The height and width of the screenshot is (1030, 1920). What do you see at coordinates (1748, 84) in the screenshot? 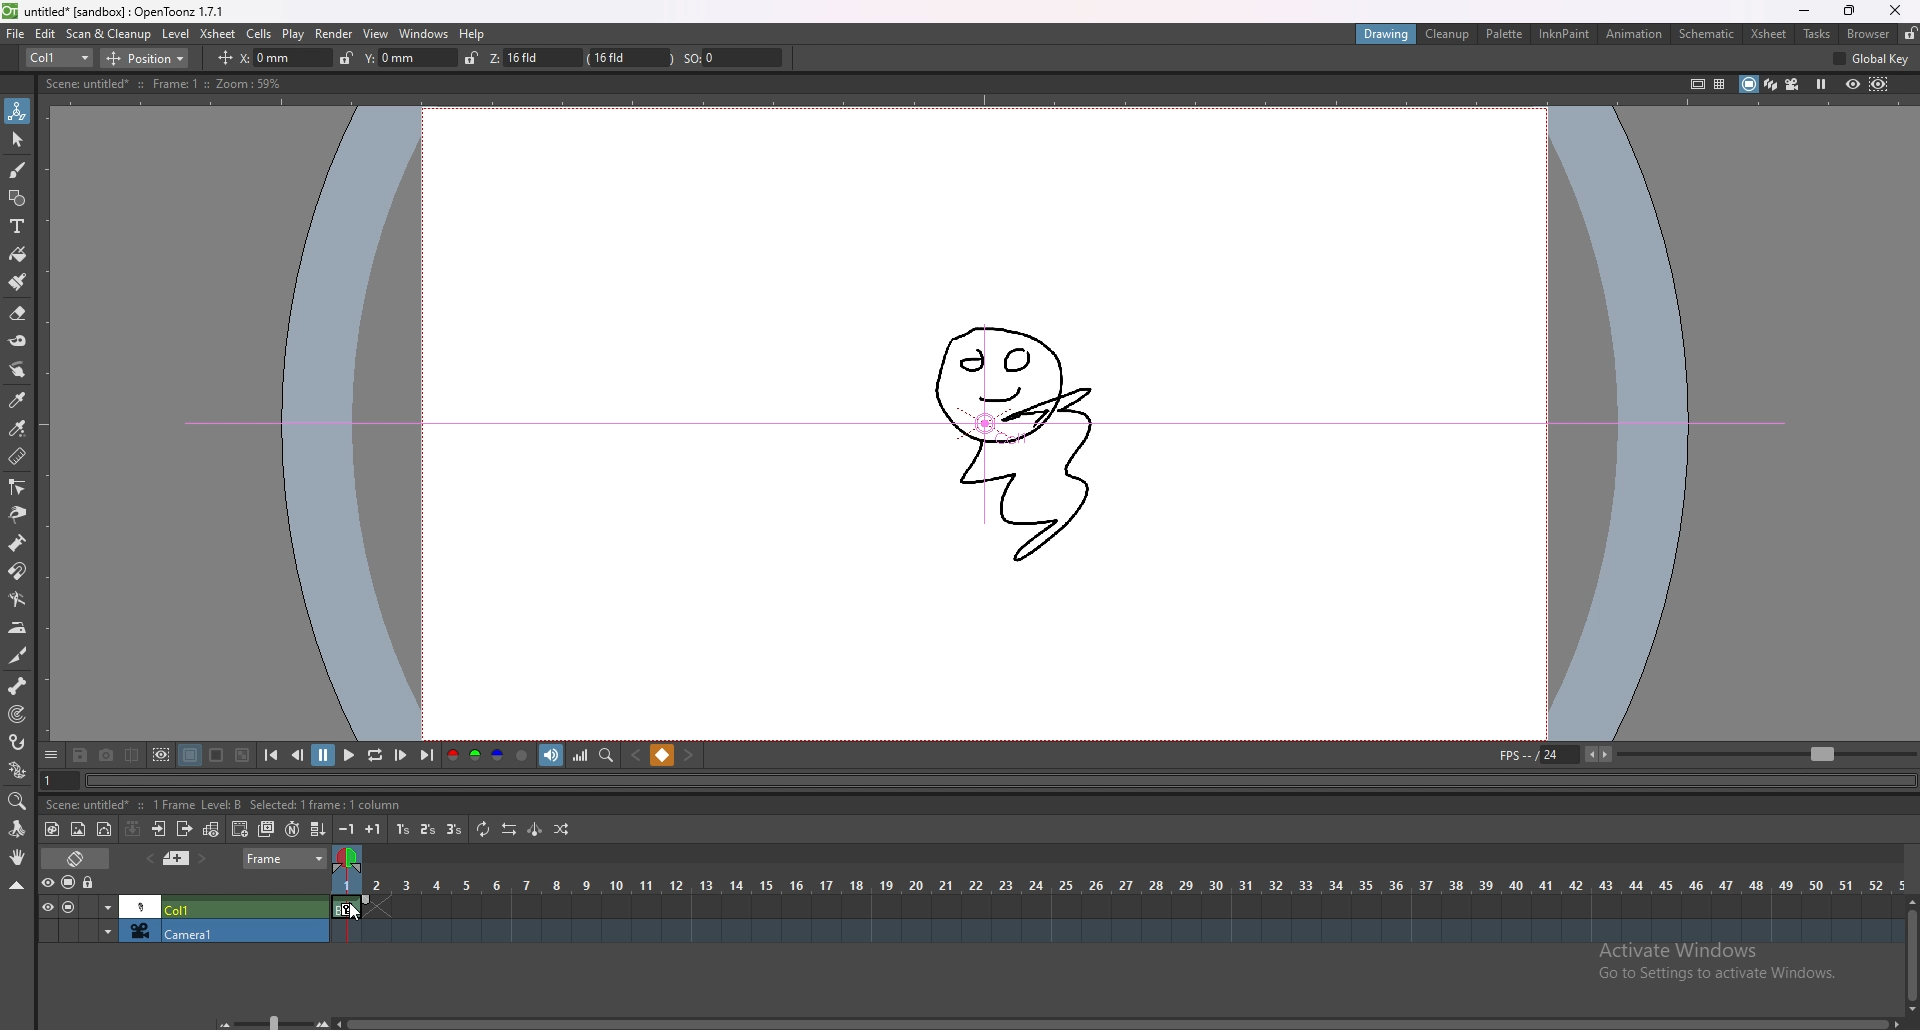
I see `camera stand view` at bounding box center [1748, 84].